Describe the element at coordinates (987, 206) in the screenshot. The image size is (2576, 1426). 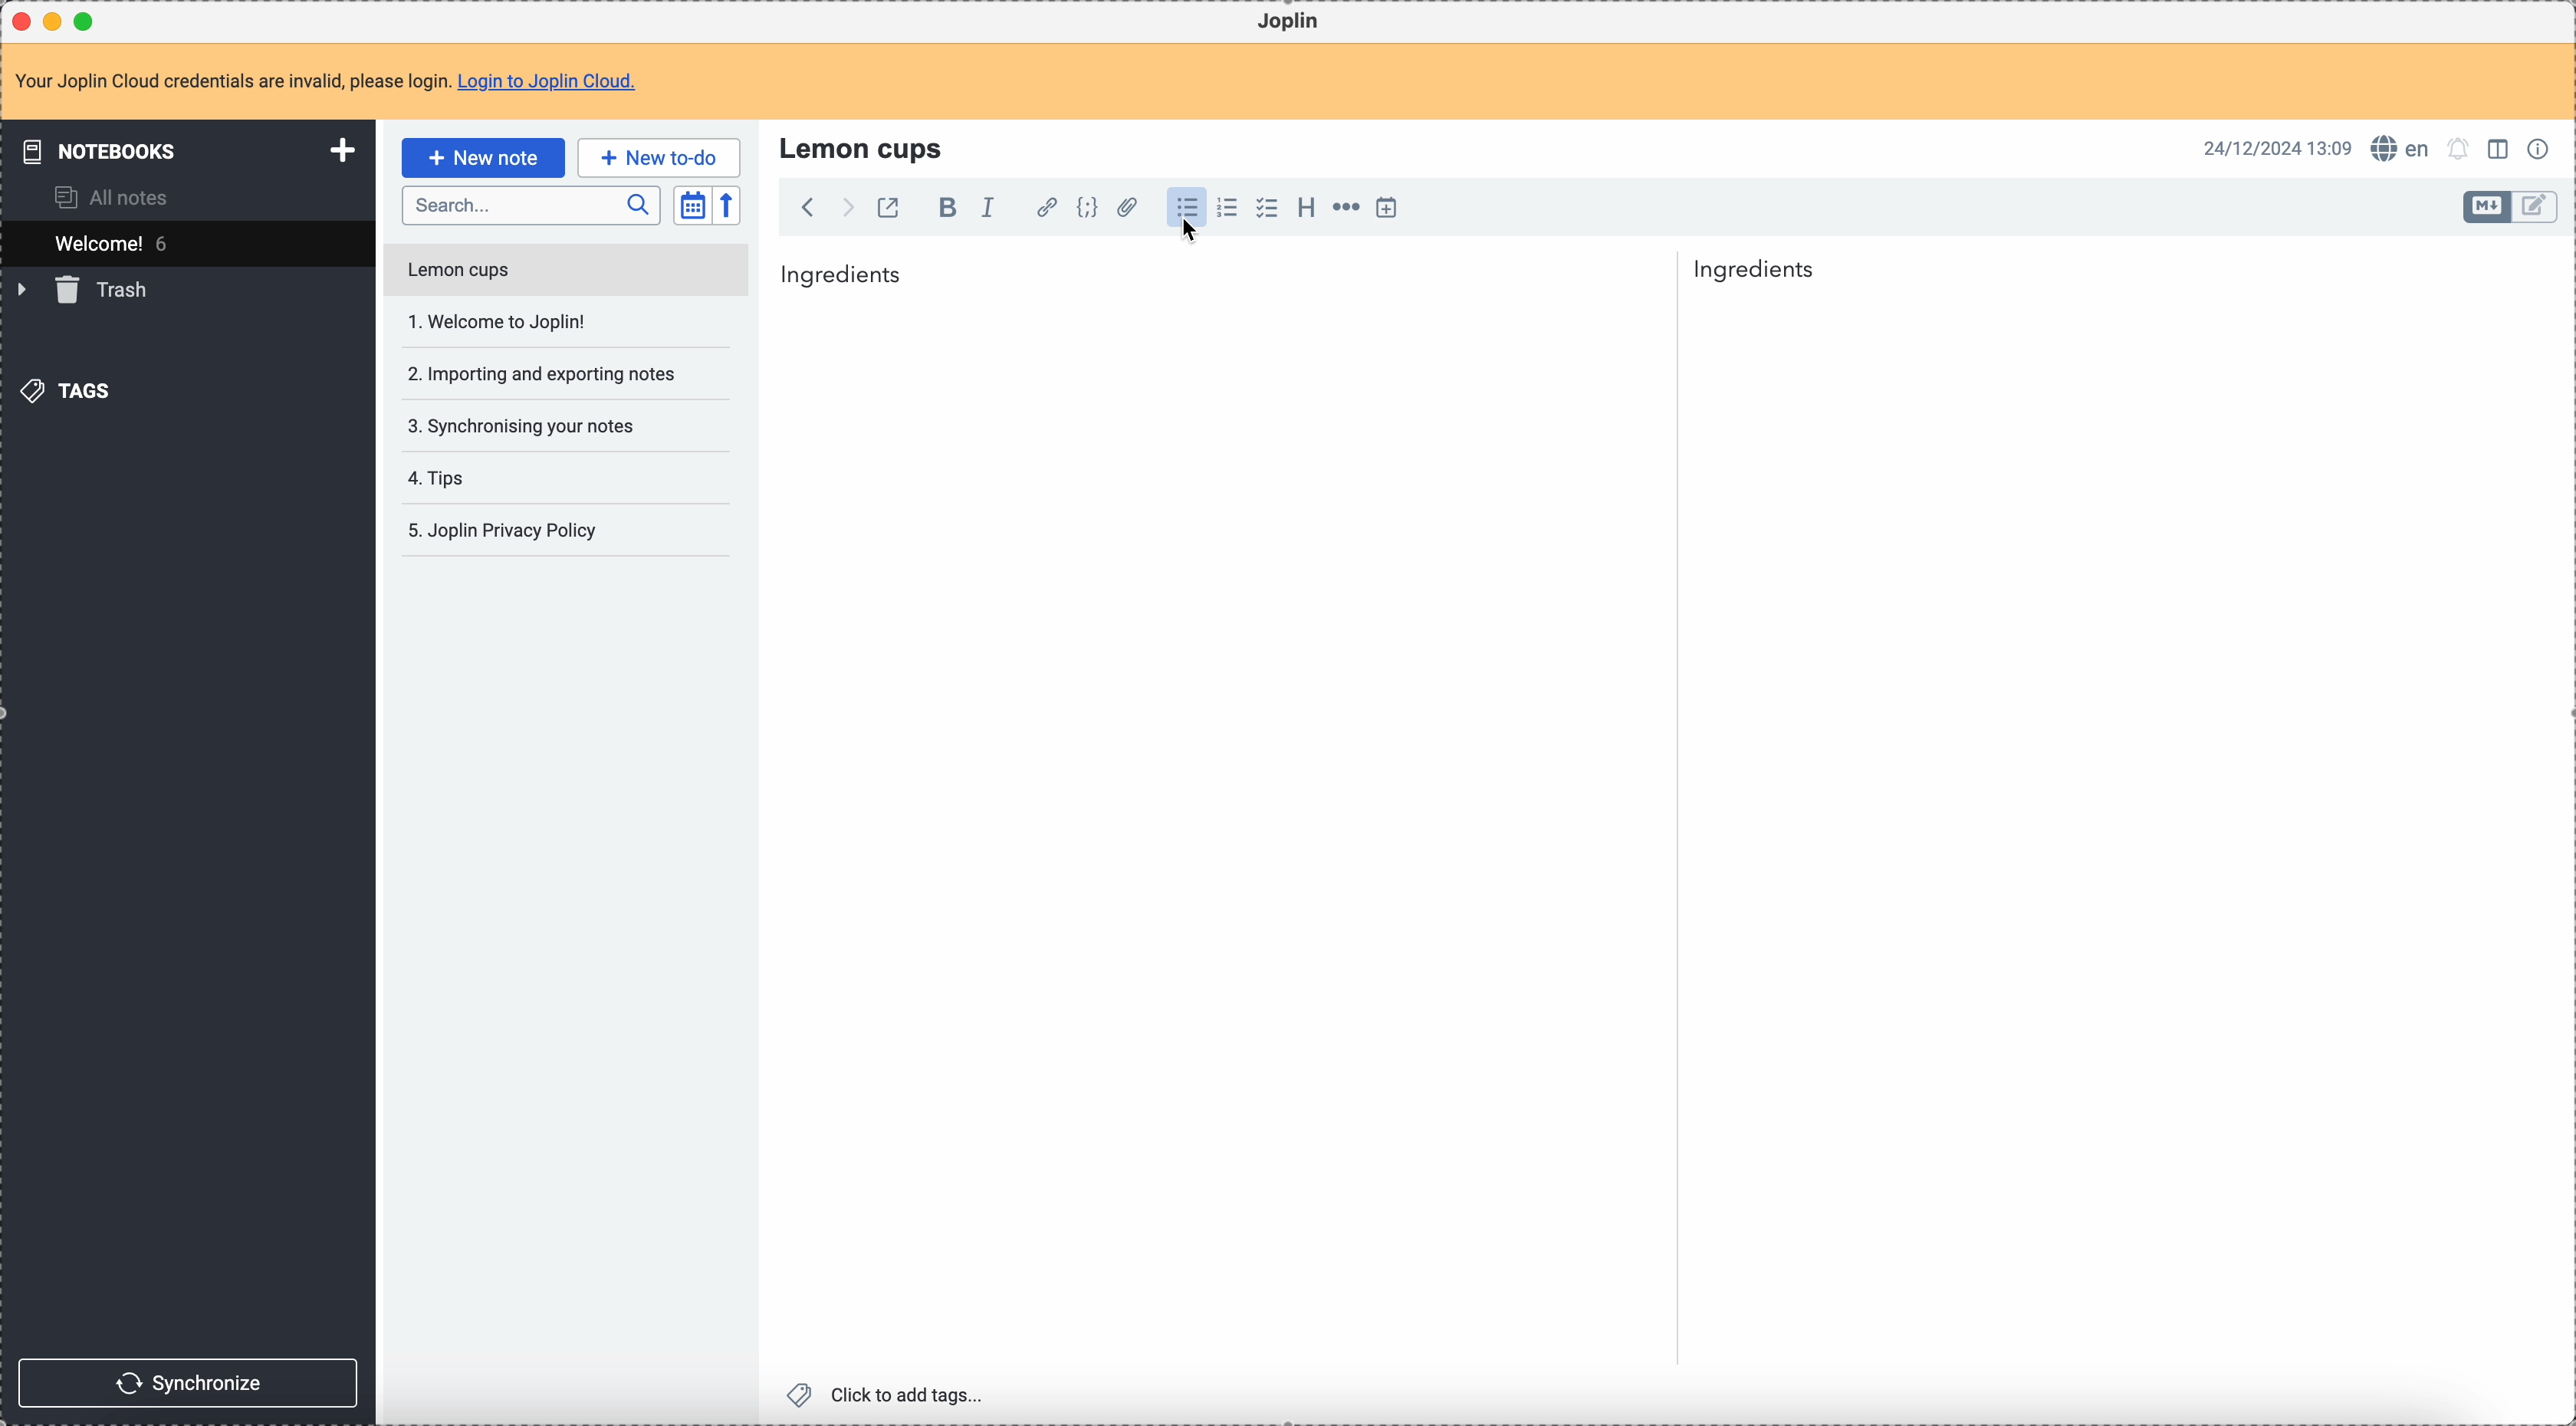
I see `italic` at that location.